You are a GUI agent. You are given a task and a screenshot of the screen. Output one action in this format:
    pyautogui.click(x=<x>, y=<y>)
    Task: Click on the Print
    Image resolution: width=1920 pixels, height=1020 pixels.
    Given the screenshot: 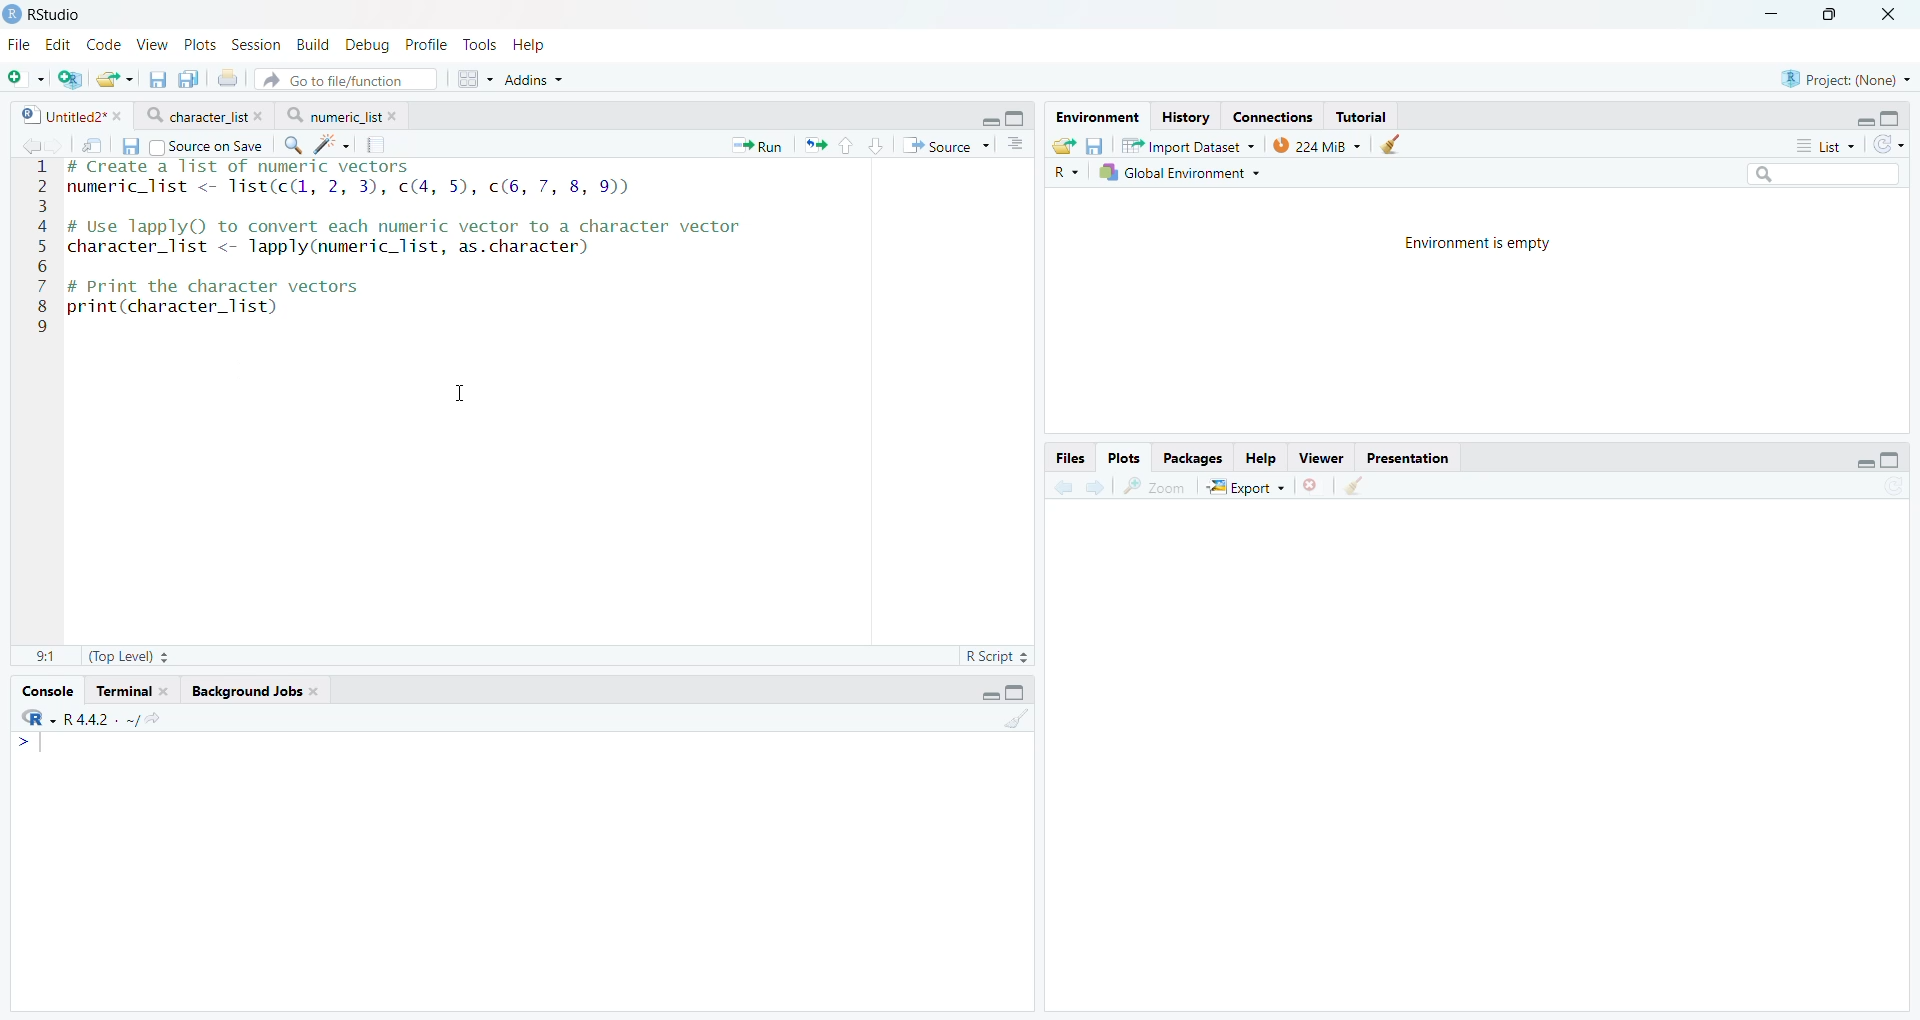 What is the action you would take?
    pyautogui.click(x=227, y=78)
    